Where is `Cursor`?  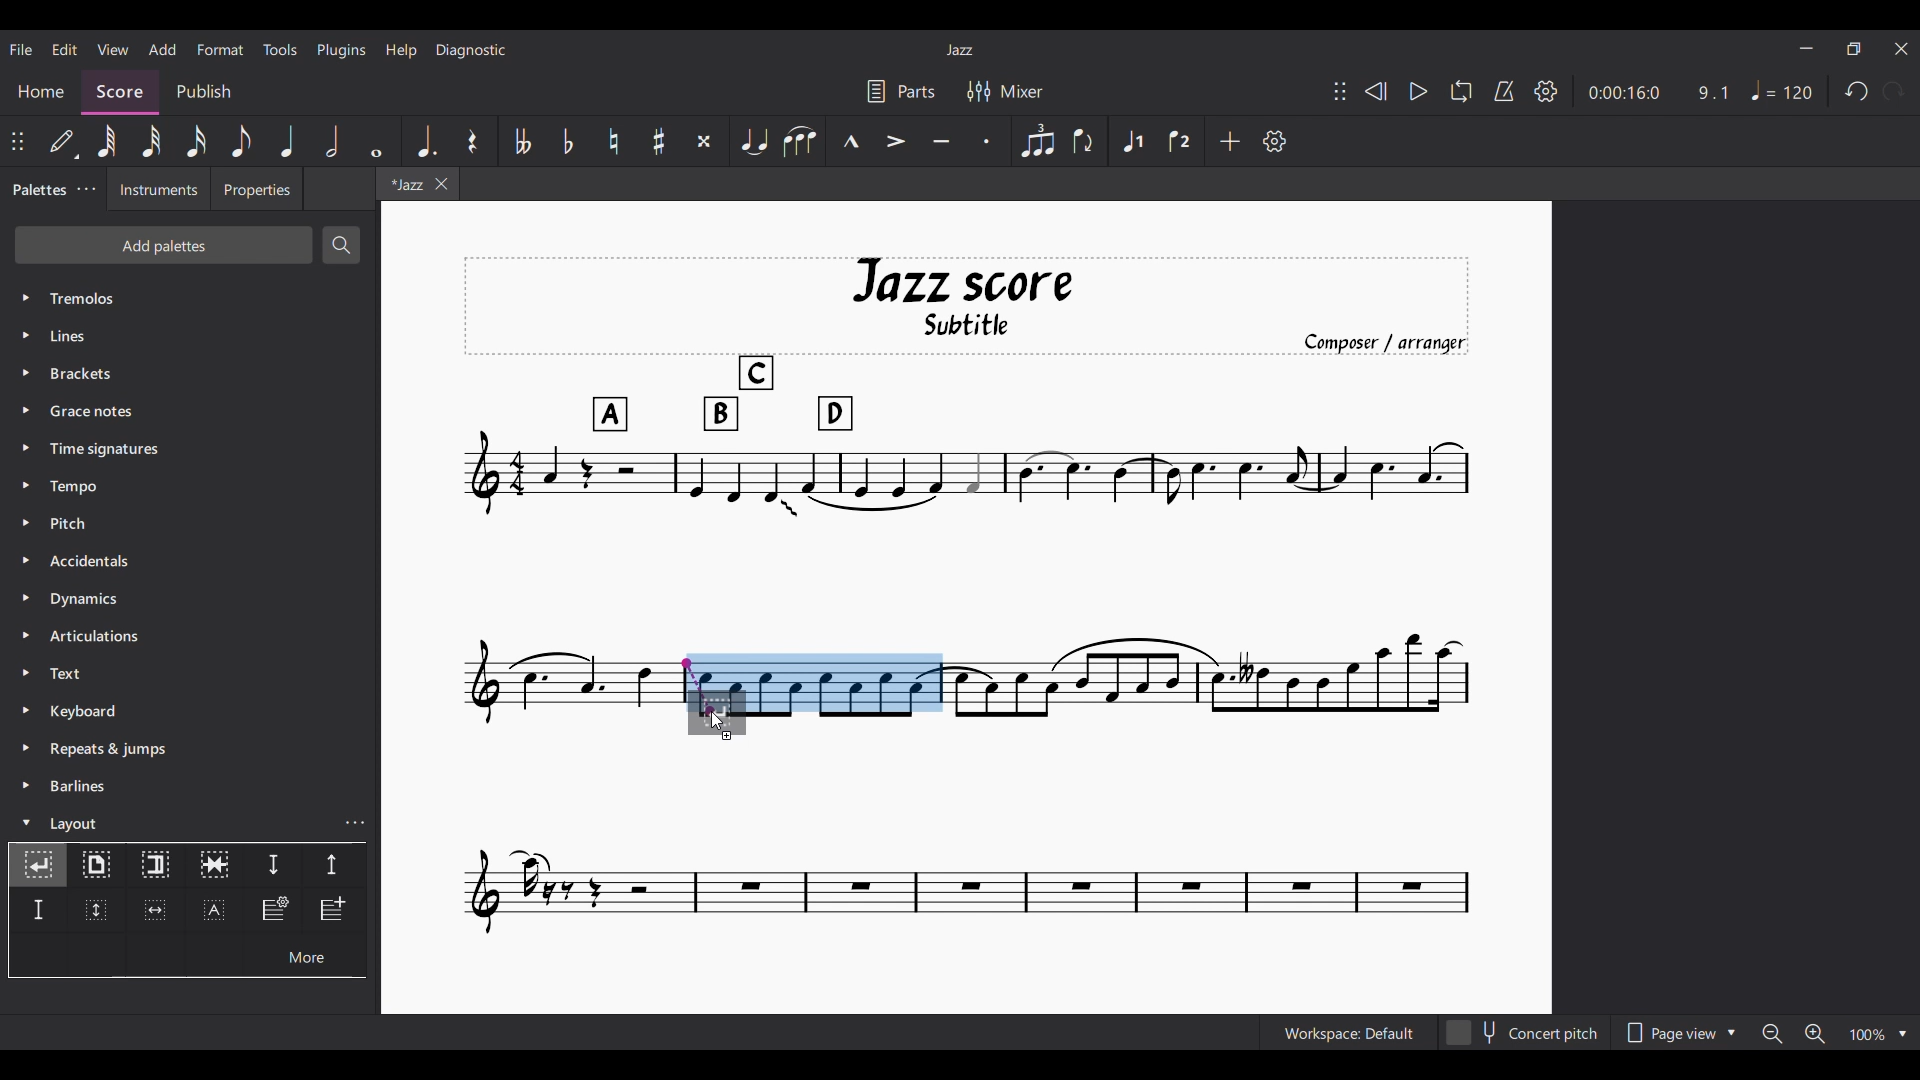
Cursor is located at coordinates (718, 721).